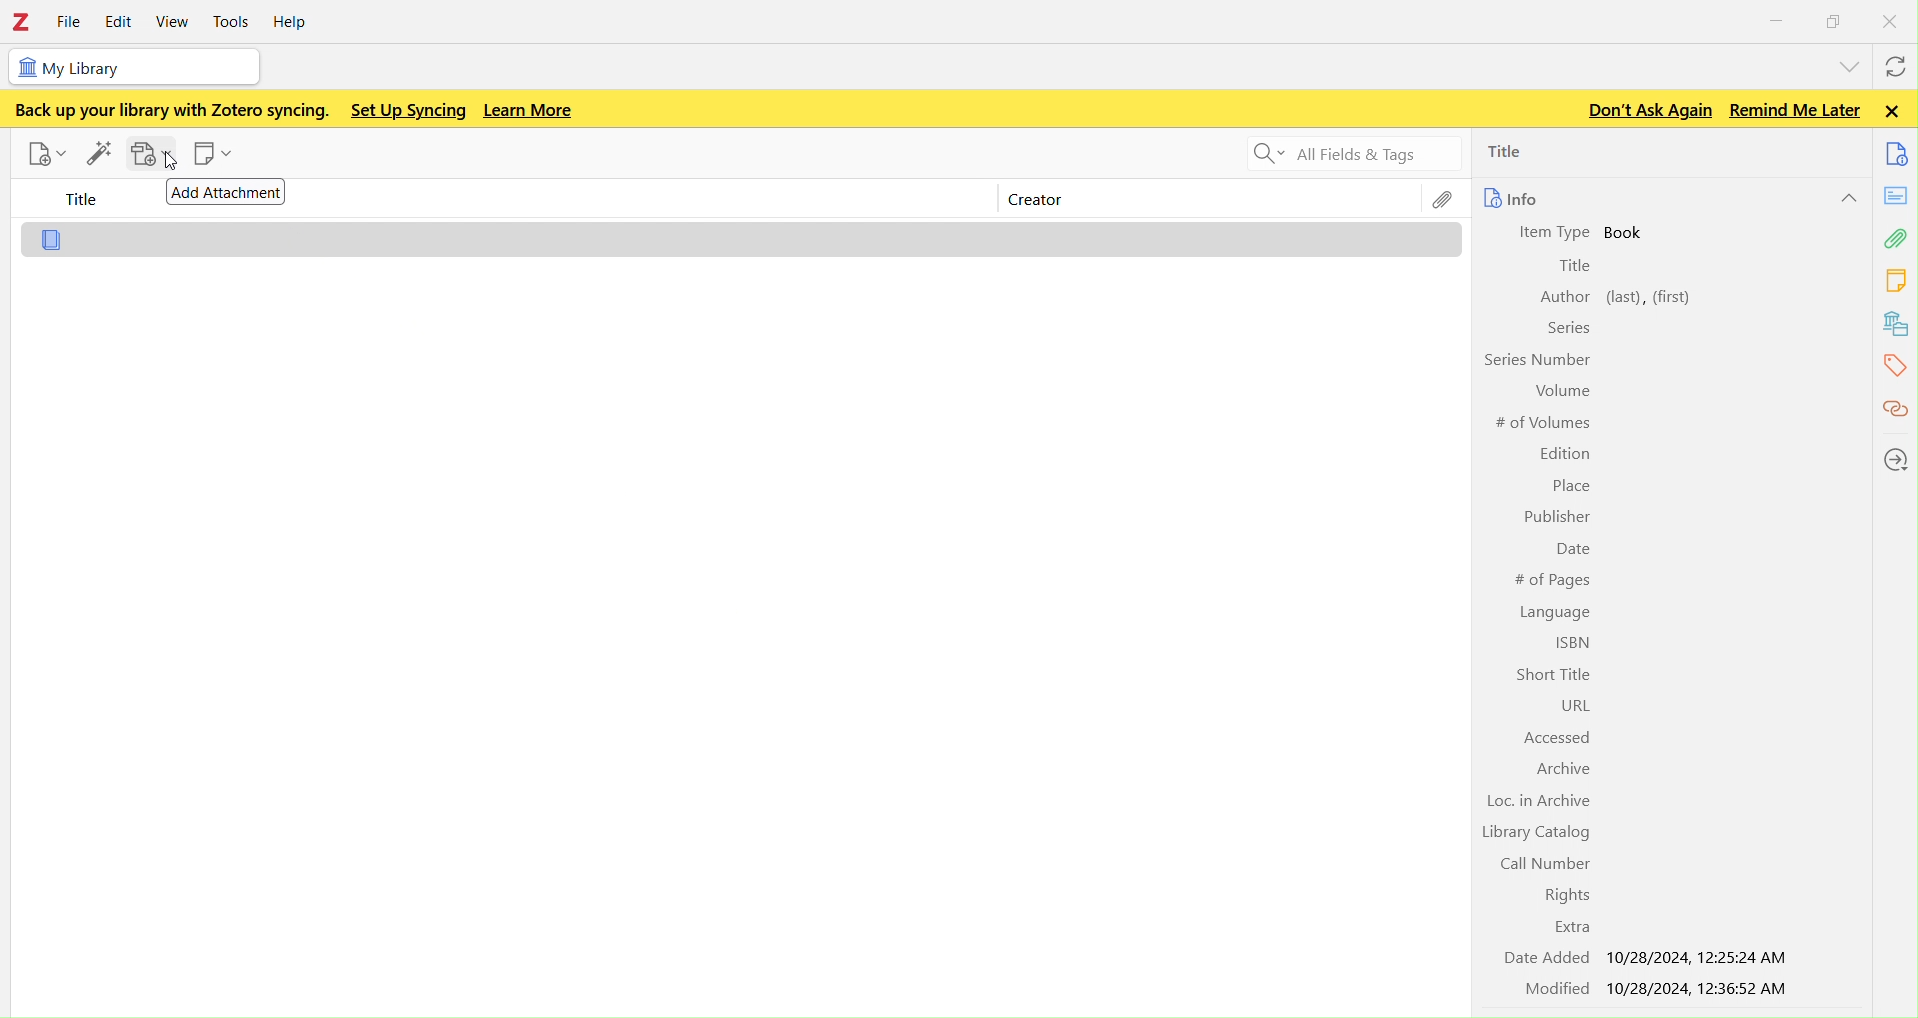  What do you see at coordinates (1349, 153) in the screenshot?
I see `Search all fields and tags` at bounding box center [1349, 153].